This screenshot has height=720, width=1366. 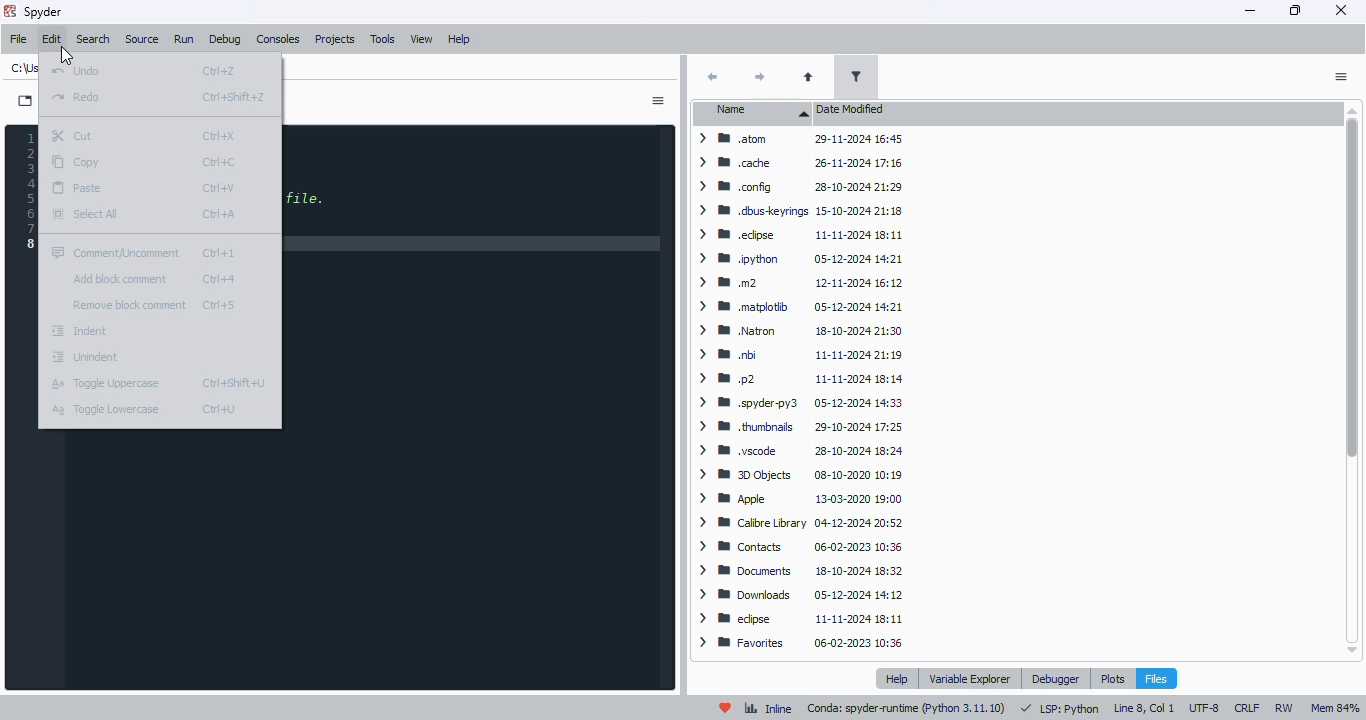 I want to click on >  atom 29-11-2024 16:45, so click(x=796, y=141).